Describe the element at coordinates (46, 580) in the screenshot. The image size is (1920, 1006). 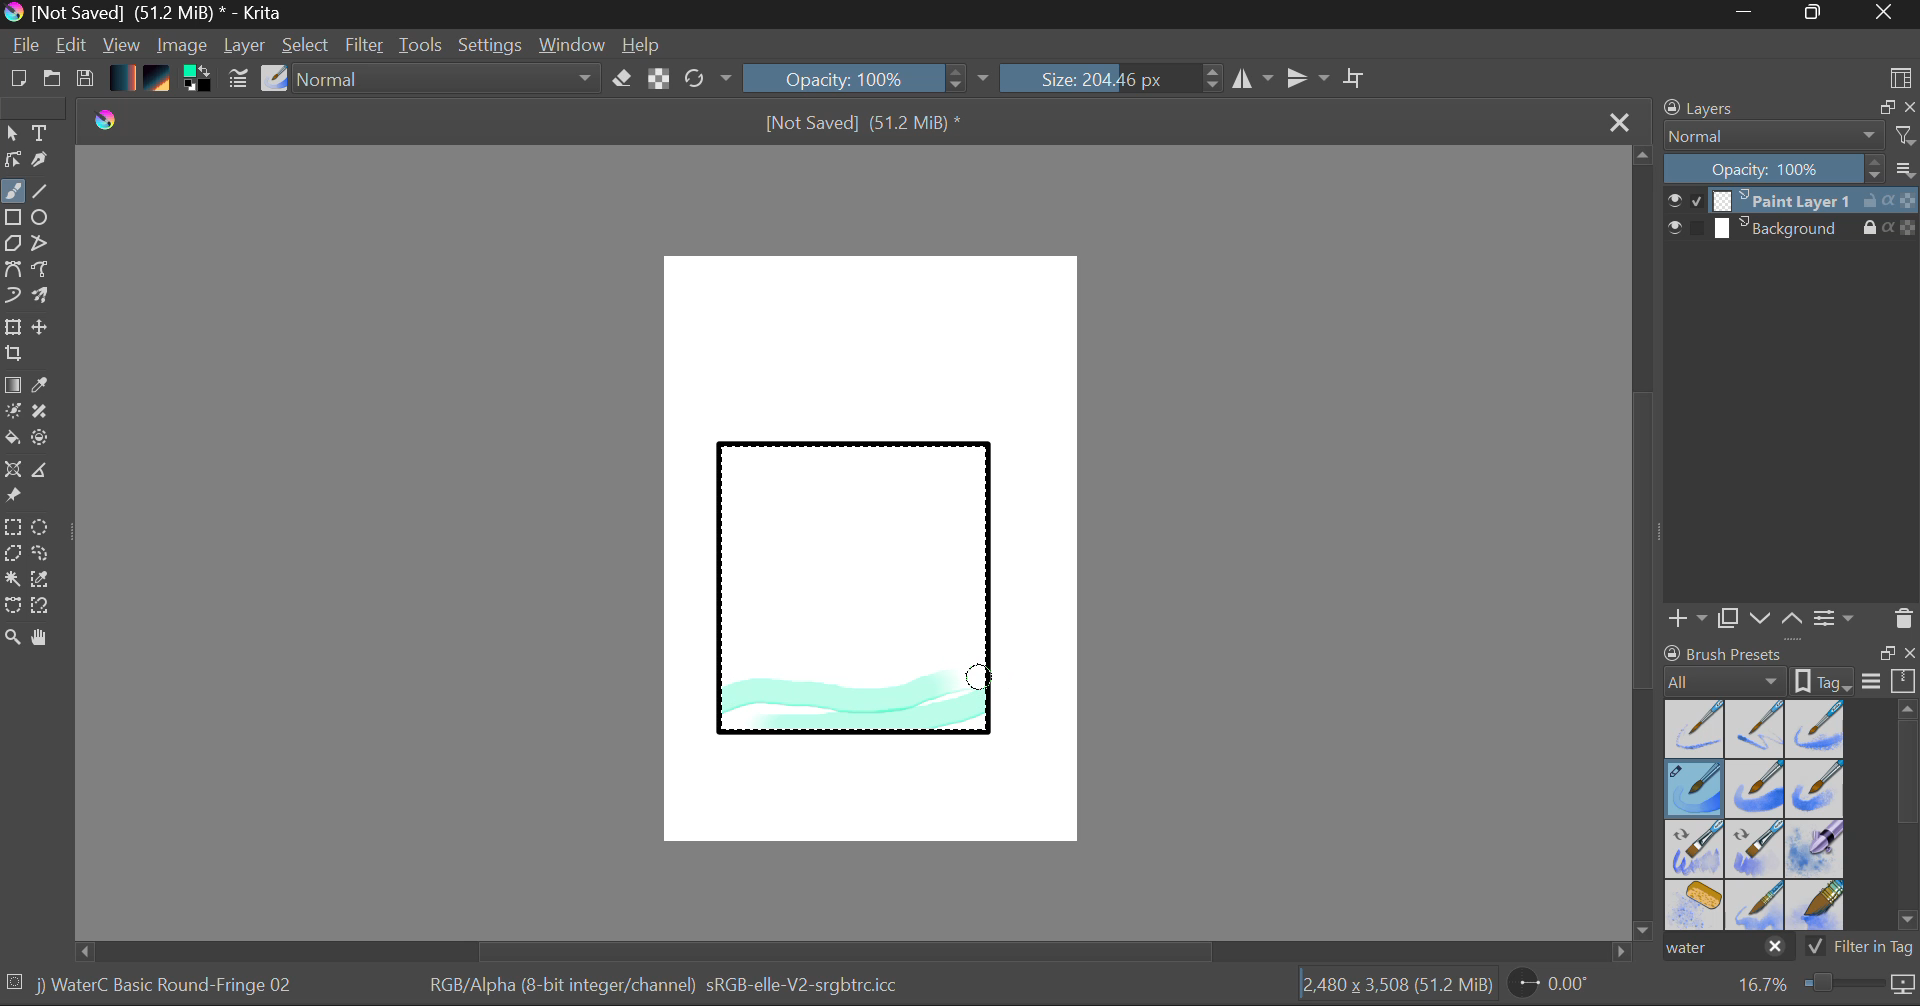
I see `Similar Color Selector` at that location.